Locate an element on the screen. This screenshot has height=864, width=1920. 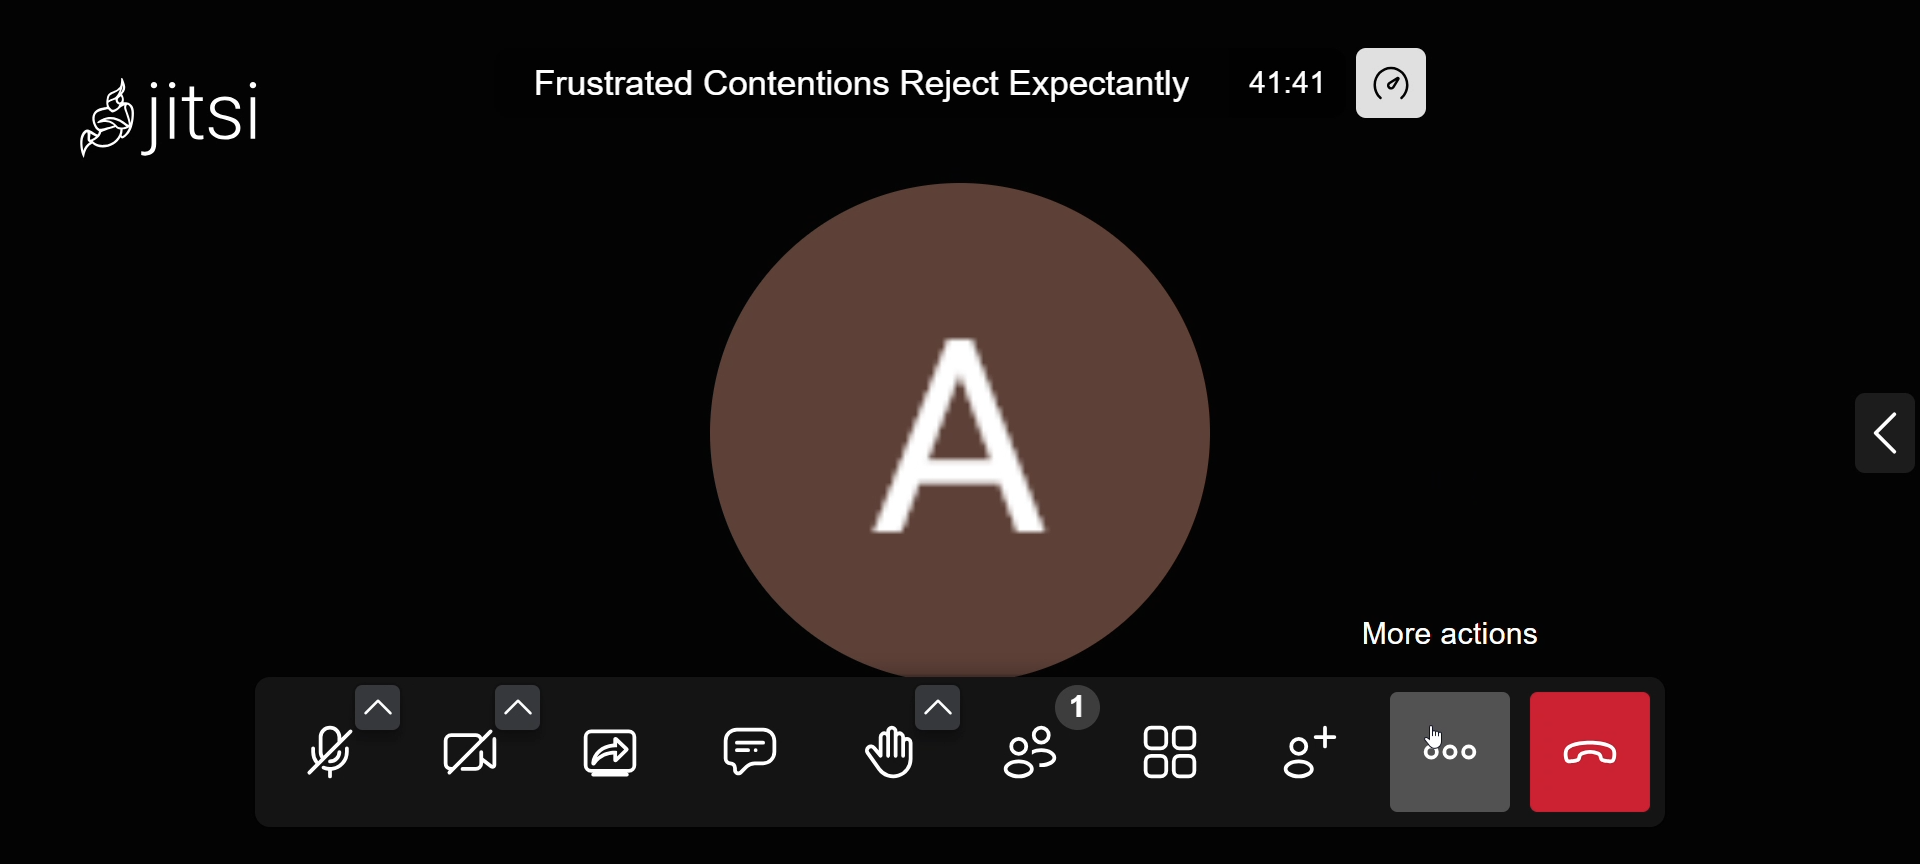
cursor is located at coordinates (1435, 740).